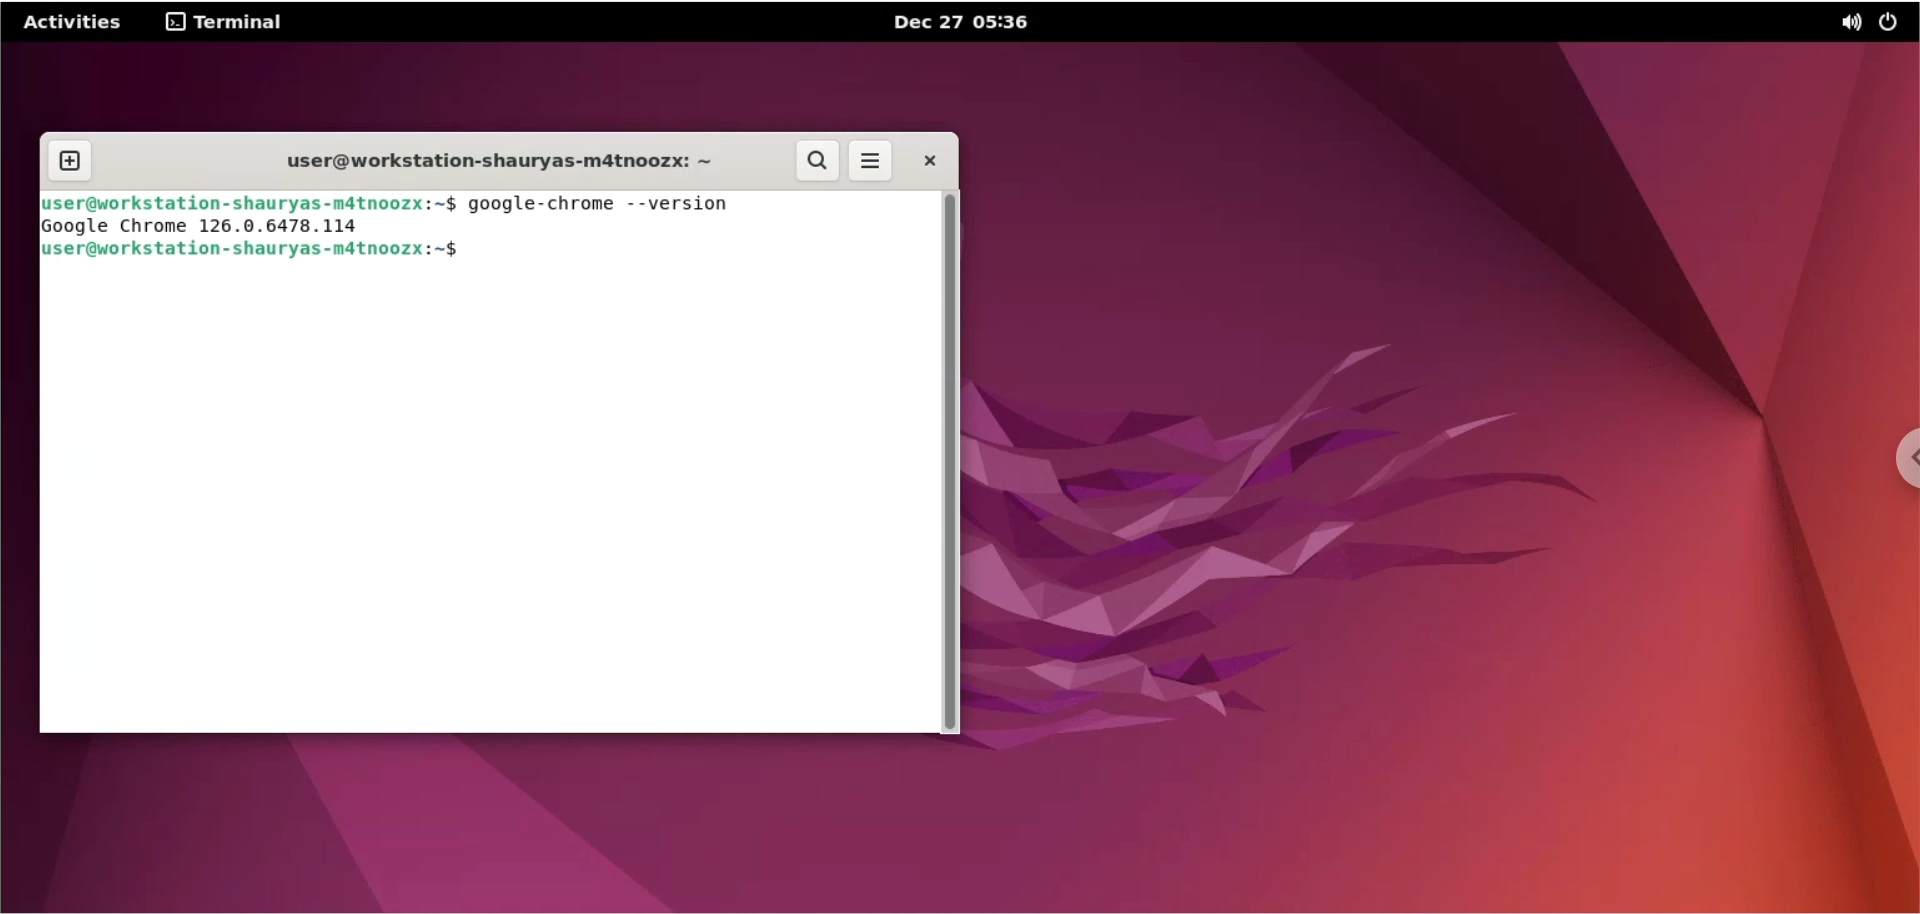 This screenshot has height=914, width=1920. Describe the element at coordinates (603, 205) in the screenshot. I see `google-chrome --version` at that location.